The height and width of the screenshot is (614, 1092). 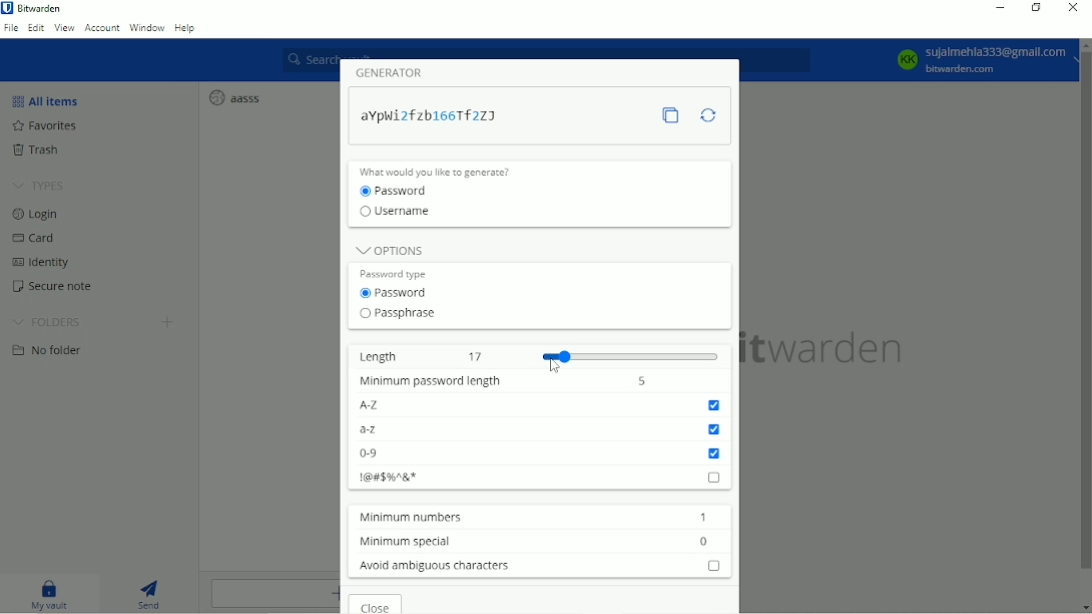 What do you see at coordinates (36, 215) in the screenshot?
I see `Login` at bounding box center [36, 215].